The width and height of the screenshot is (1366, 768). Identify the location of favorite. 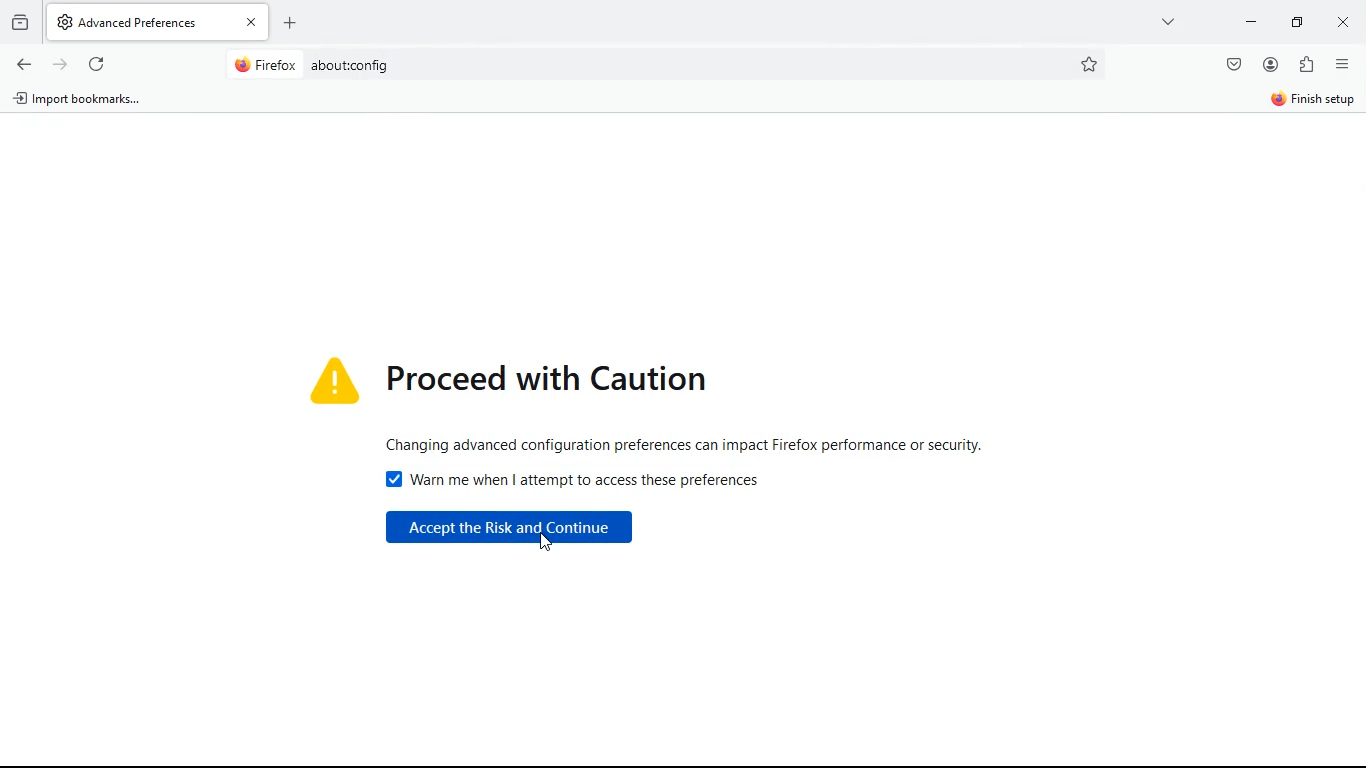
(1089, 64).